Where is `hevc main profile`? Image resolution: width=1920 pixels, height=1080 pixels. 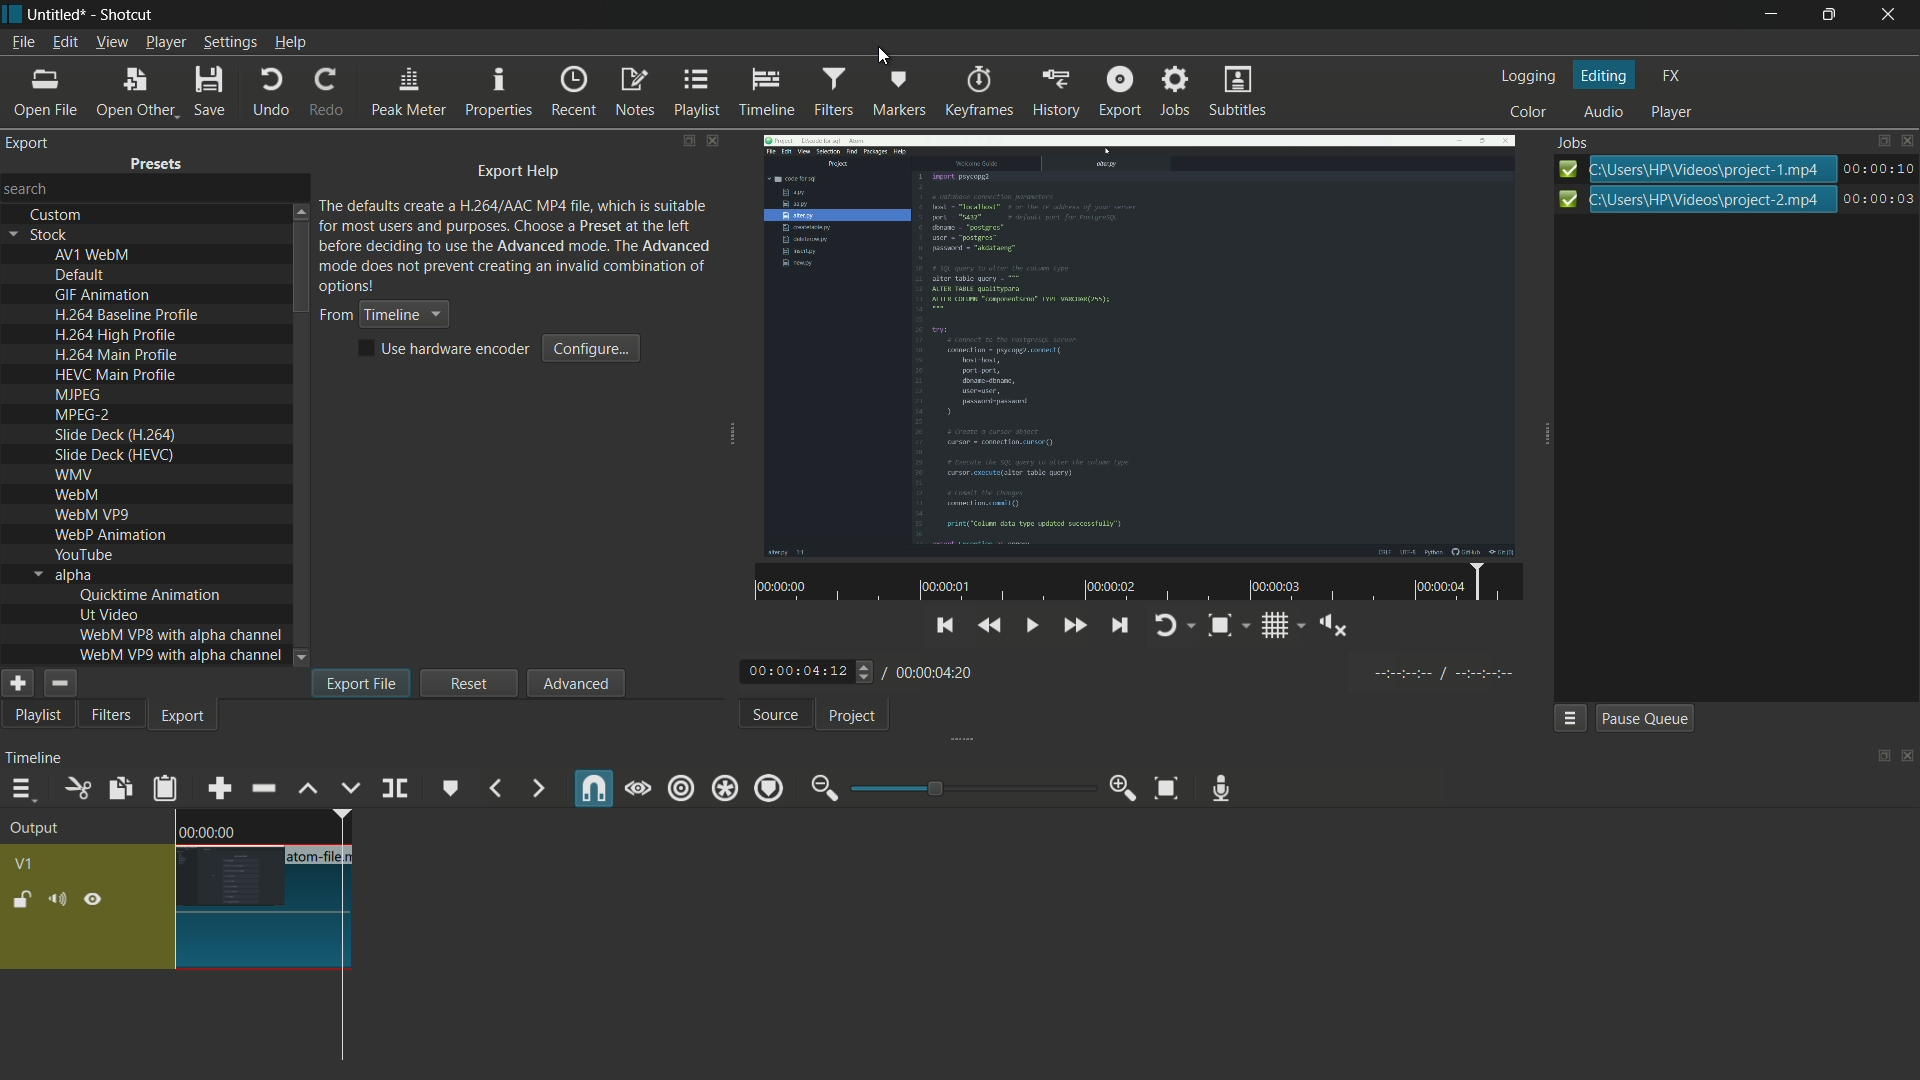
hevc main profile is located at coordinates (118, 377).